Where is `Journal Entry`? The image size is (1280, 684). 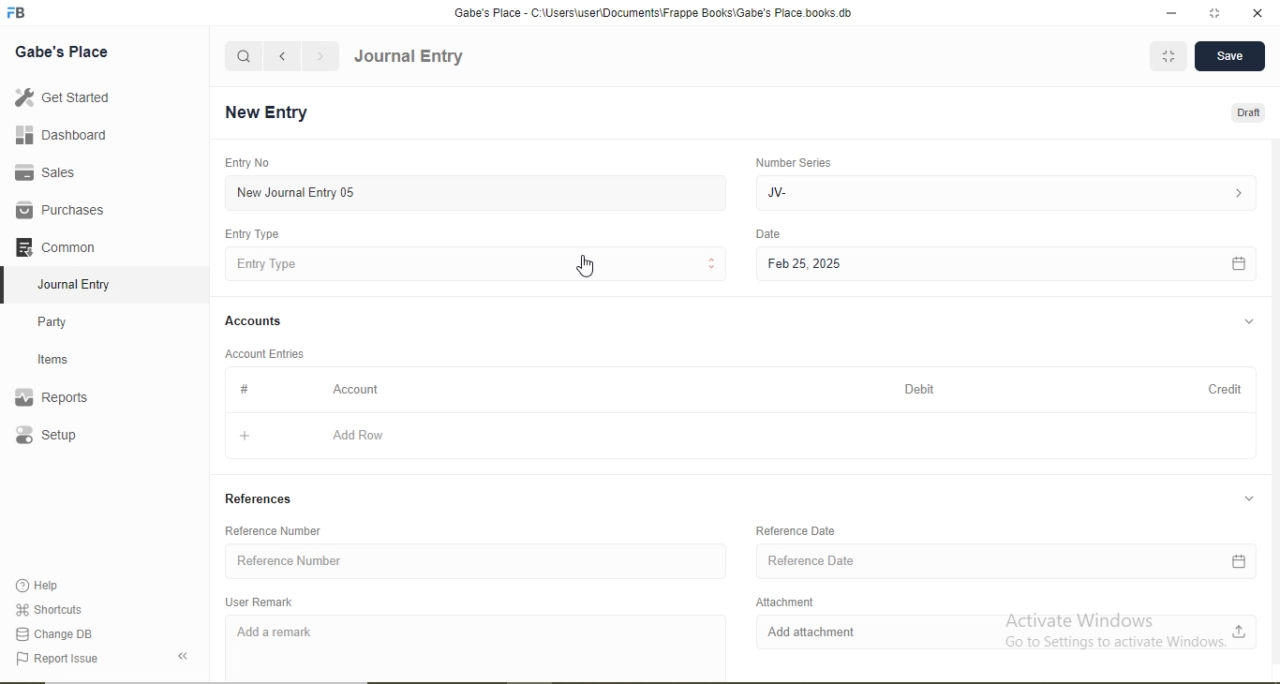
Journal Entry is located at coordinates (409, 57).